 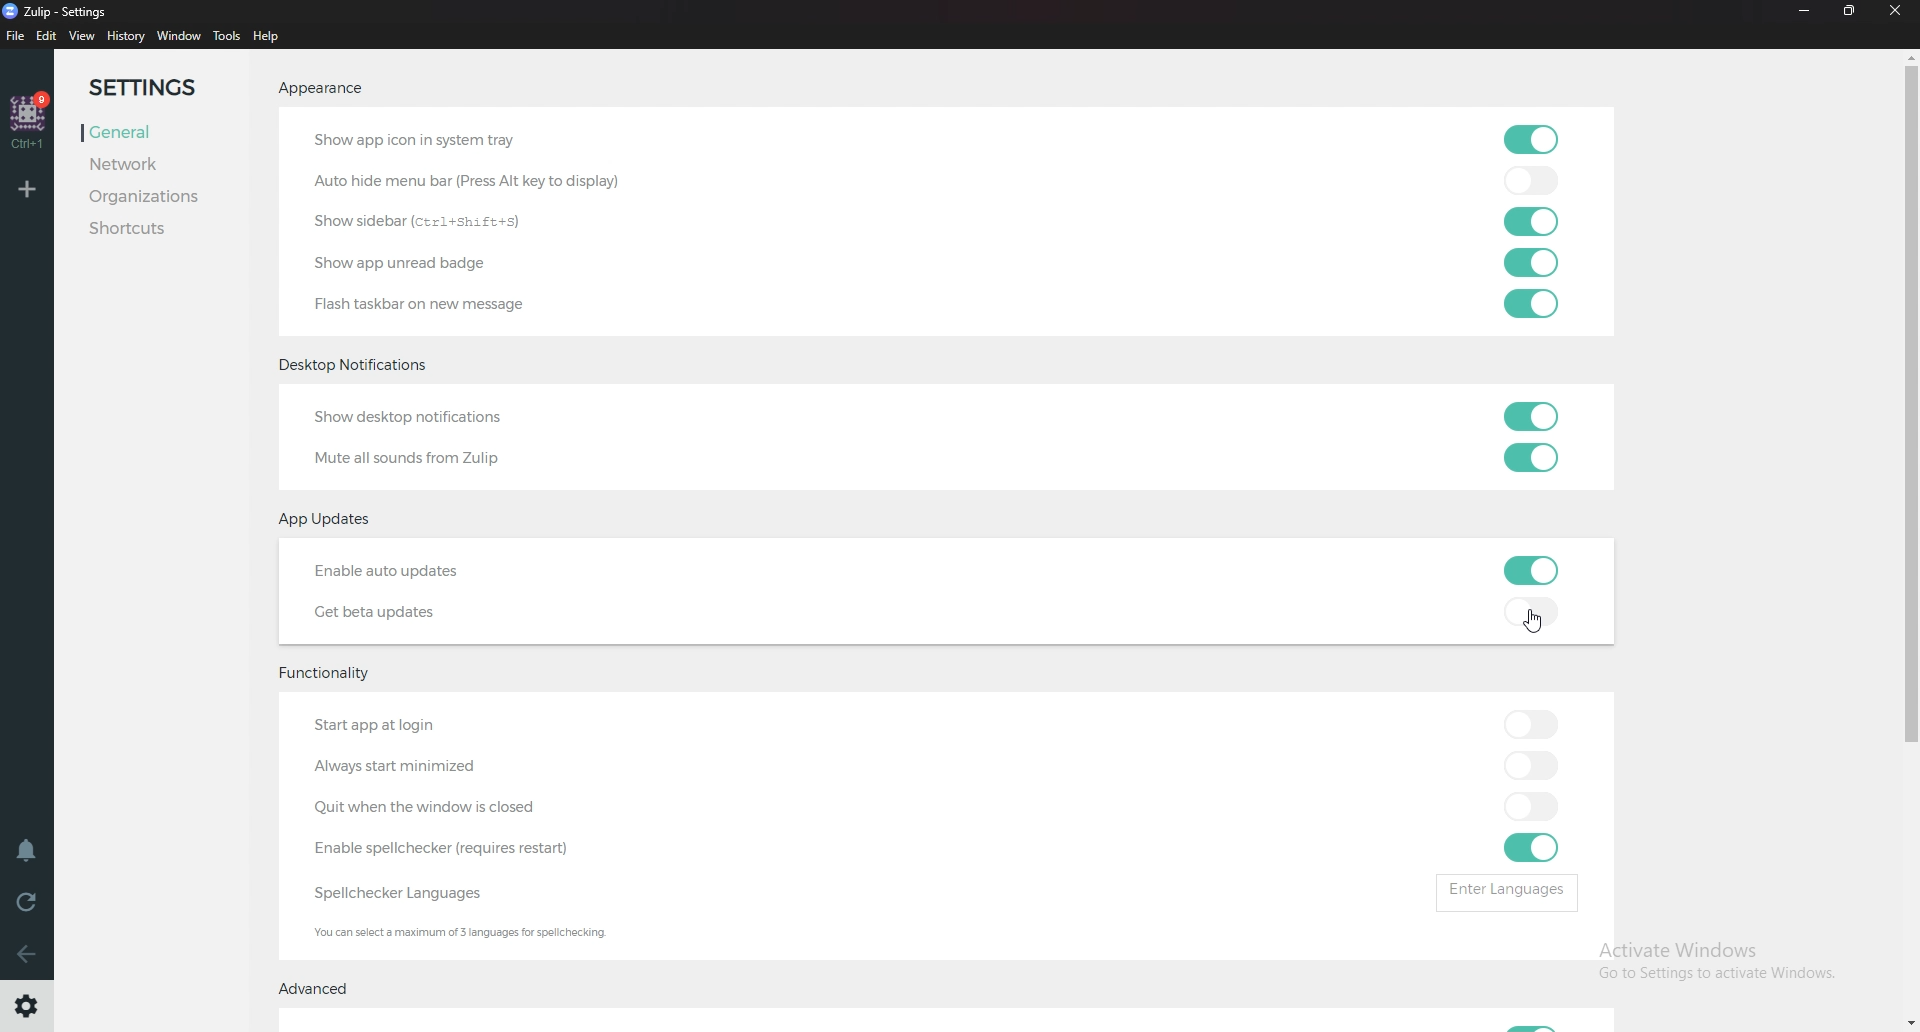 I want to click on Organizations, so click(x=163, y=196).